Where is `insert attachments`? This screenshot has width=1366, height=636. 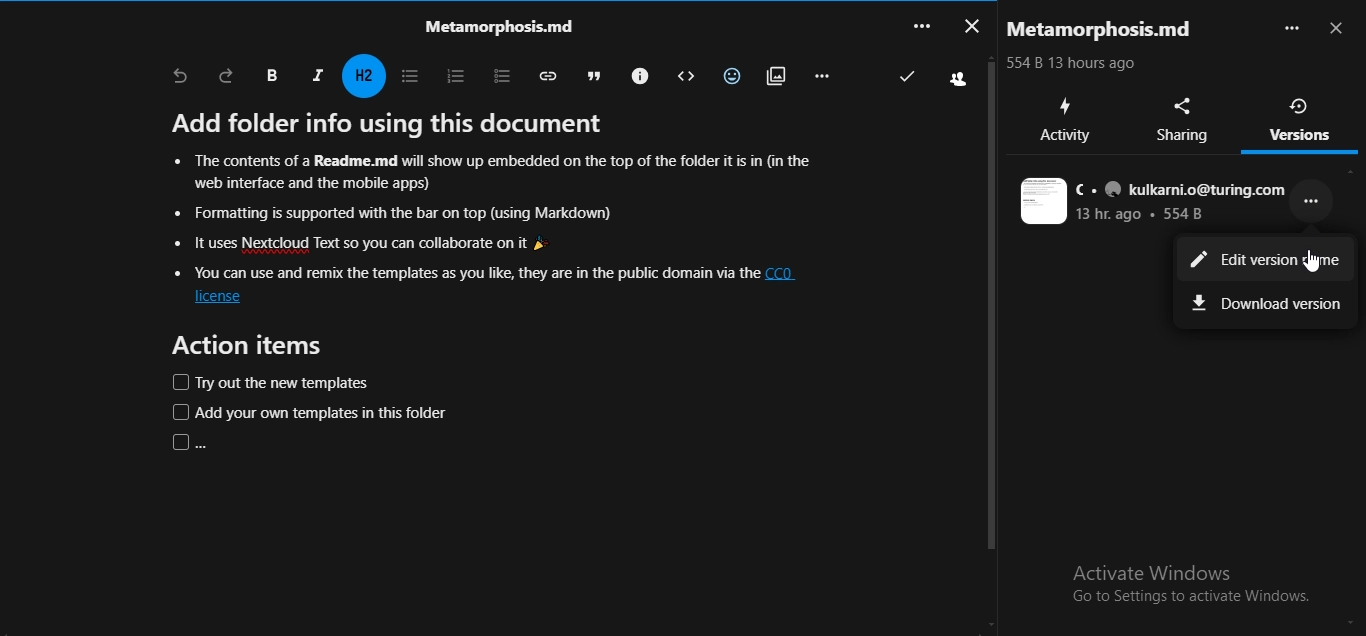
insert attachments is located at coordinates (773, 74).